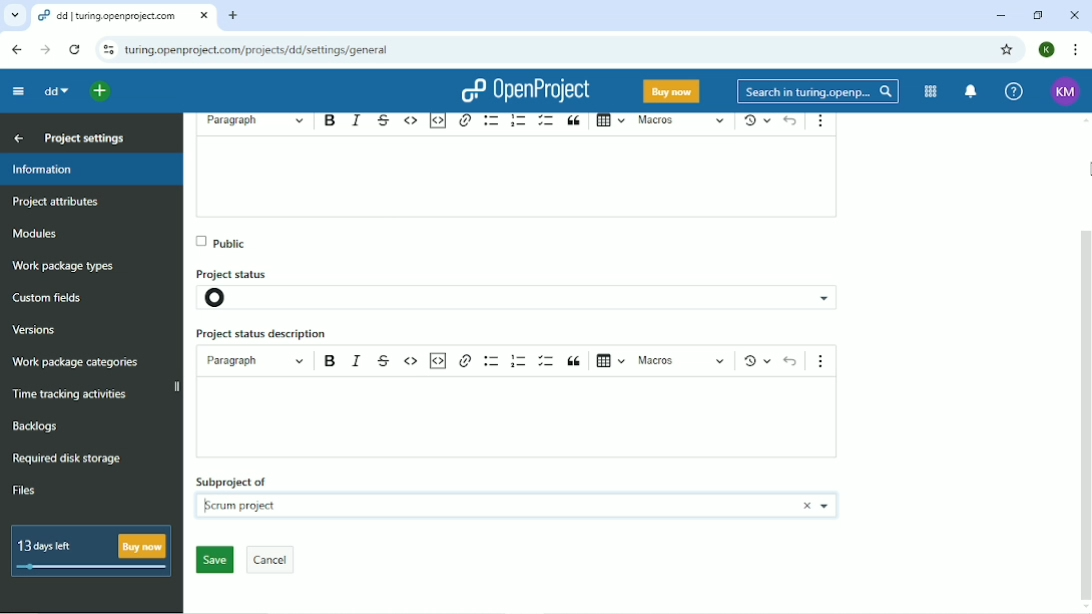 Image resolution: width=1092 pixels, height=614 pixels. I want to click on Close, so click(1075, 15).